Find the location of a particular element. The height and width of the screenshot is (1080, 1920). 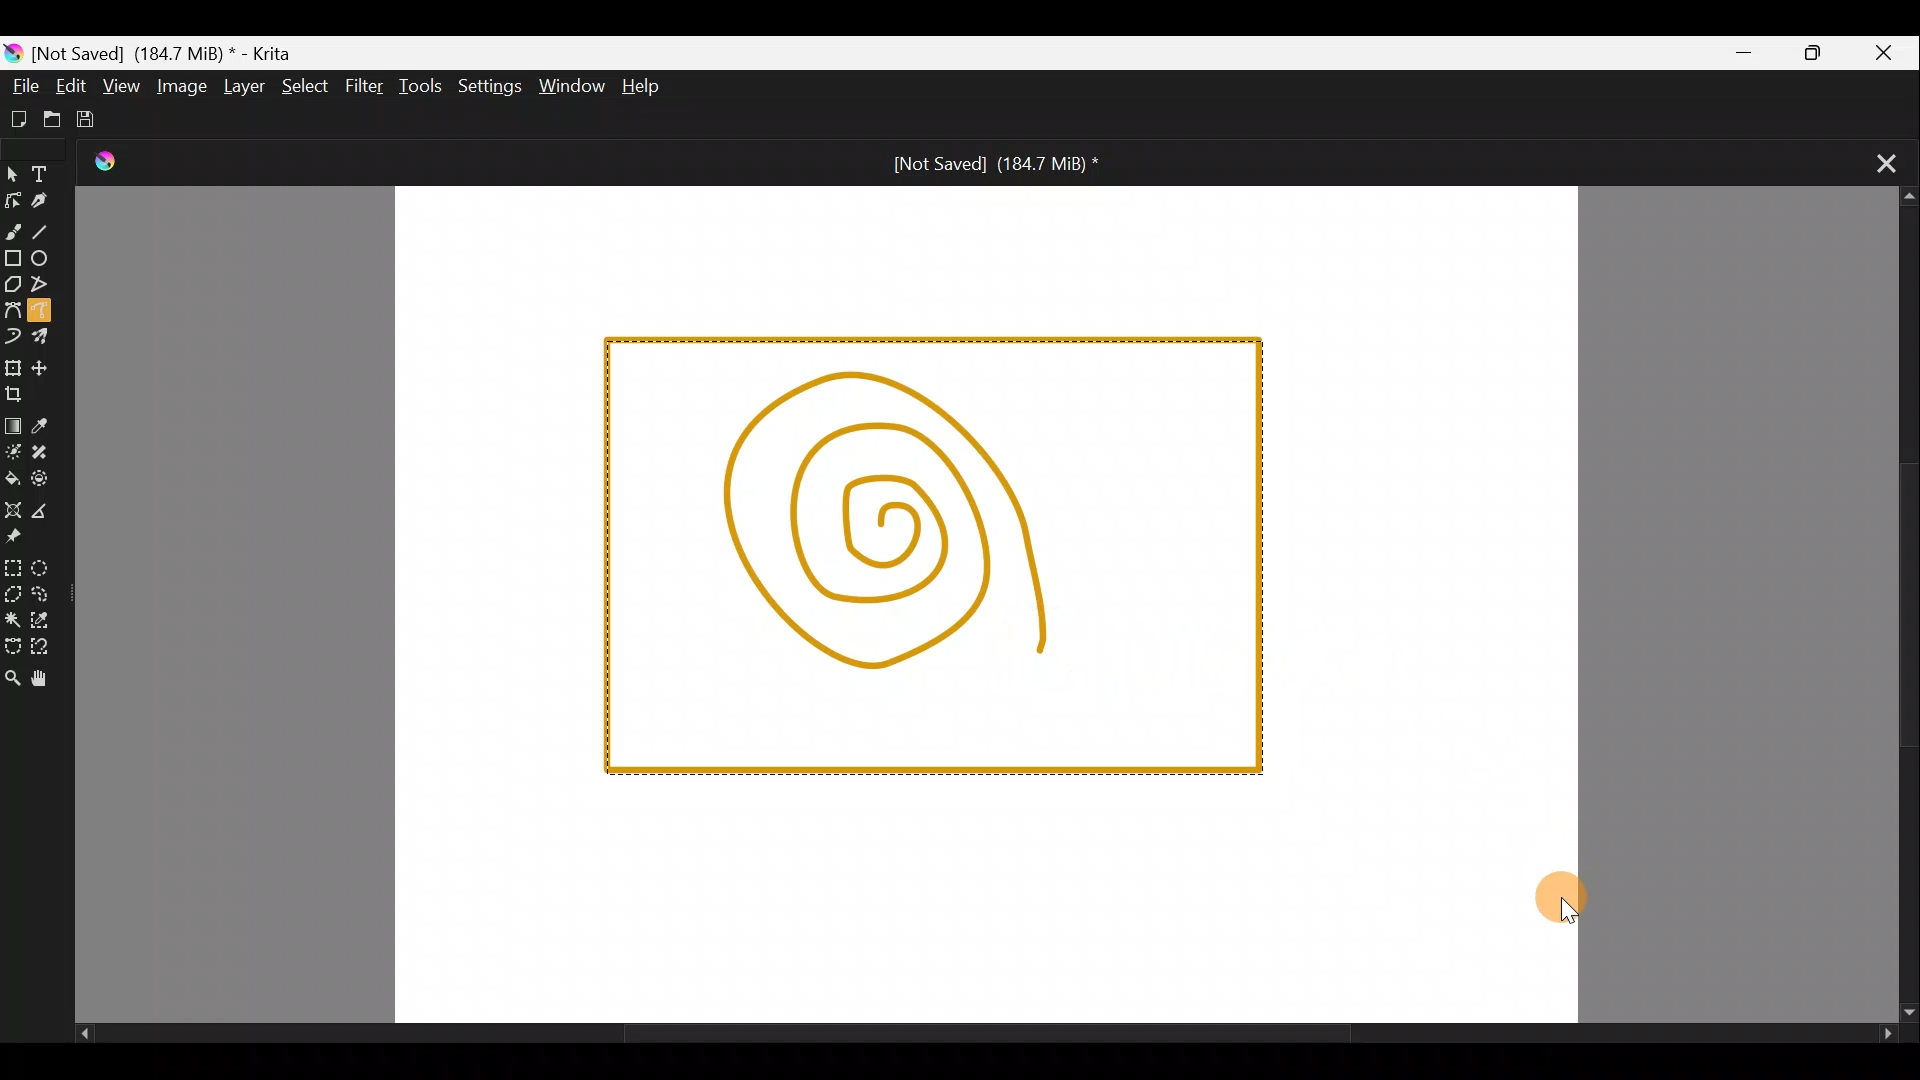

Sample a colour is located at coordinates (43, 426).